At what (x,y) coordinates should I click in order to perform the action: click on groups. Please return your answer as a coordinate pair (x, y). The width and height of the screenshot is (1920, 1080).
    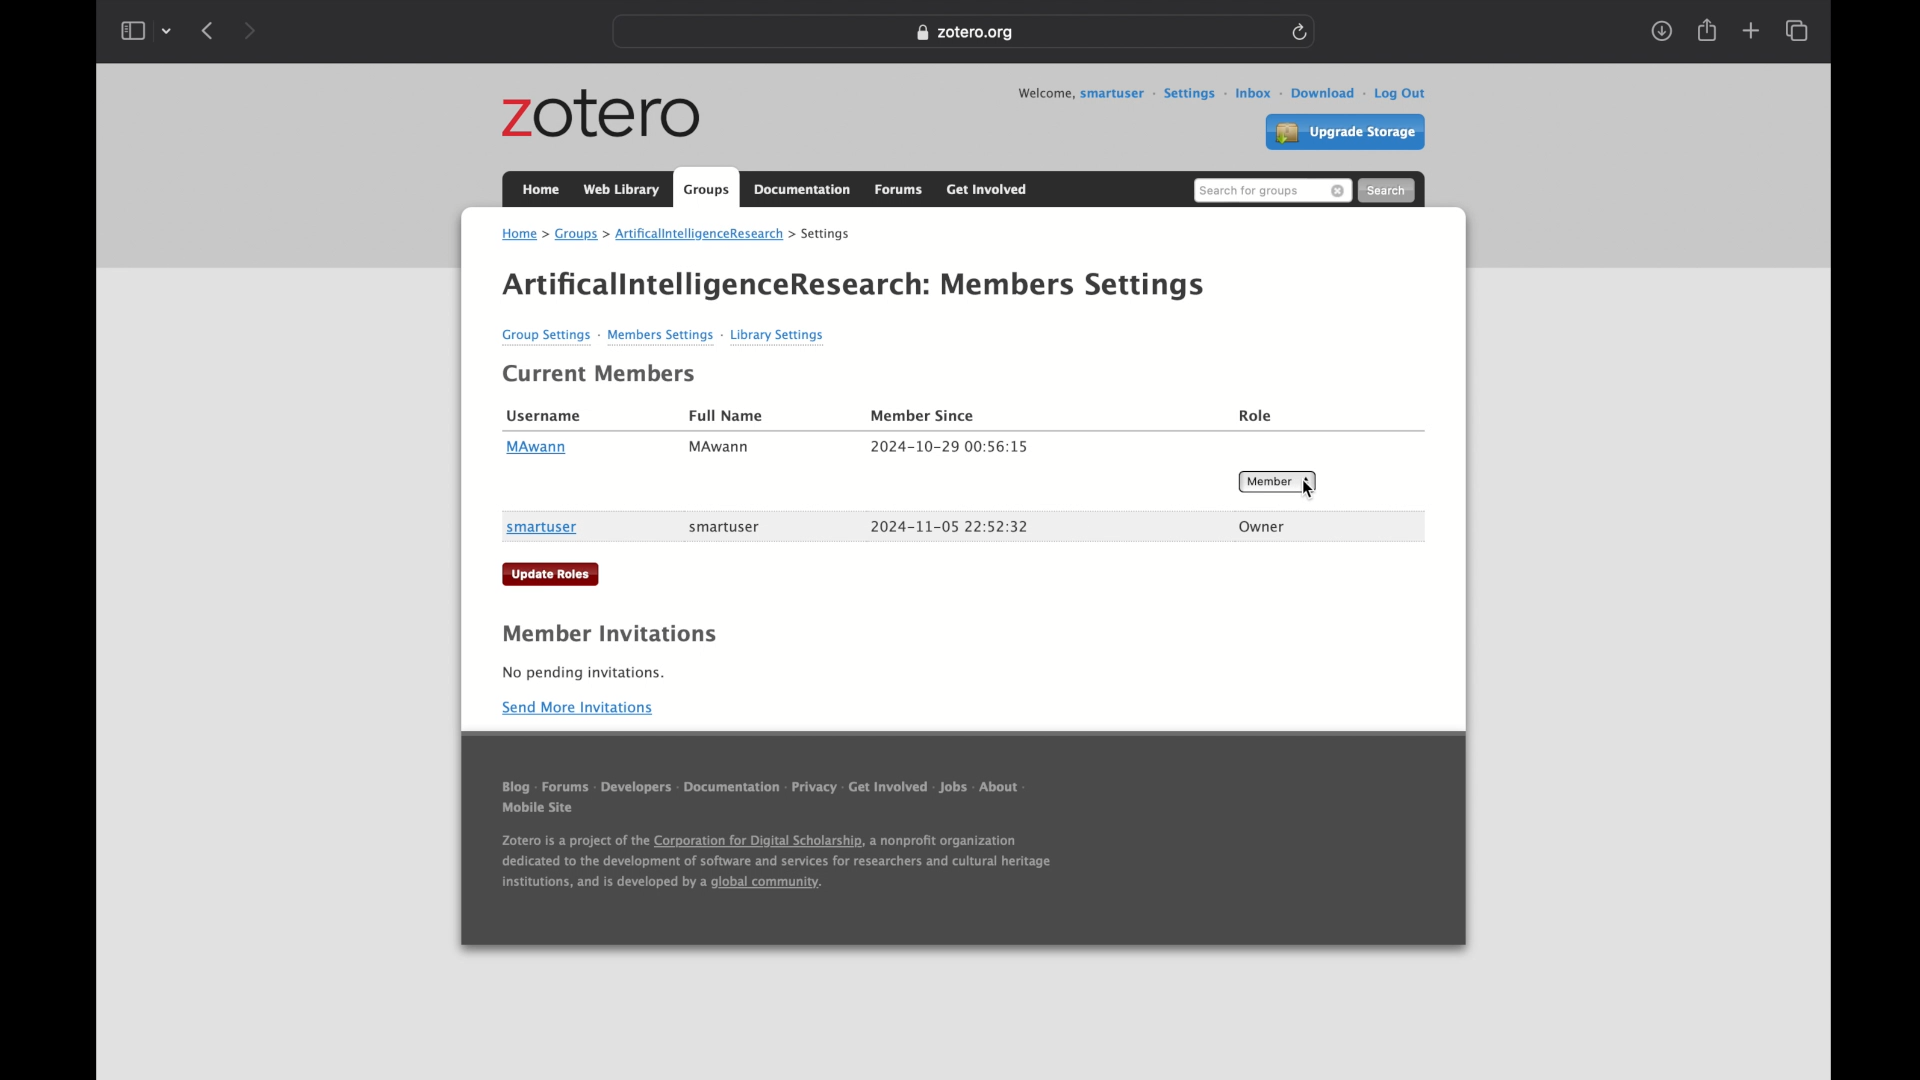
    Looking at the image, I should click on (577, 235).